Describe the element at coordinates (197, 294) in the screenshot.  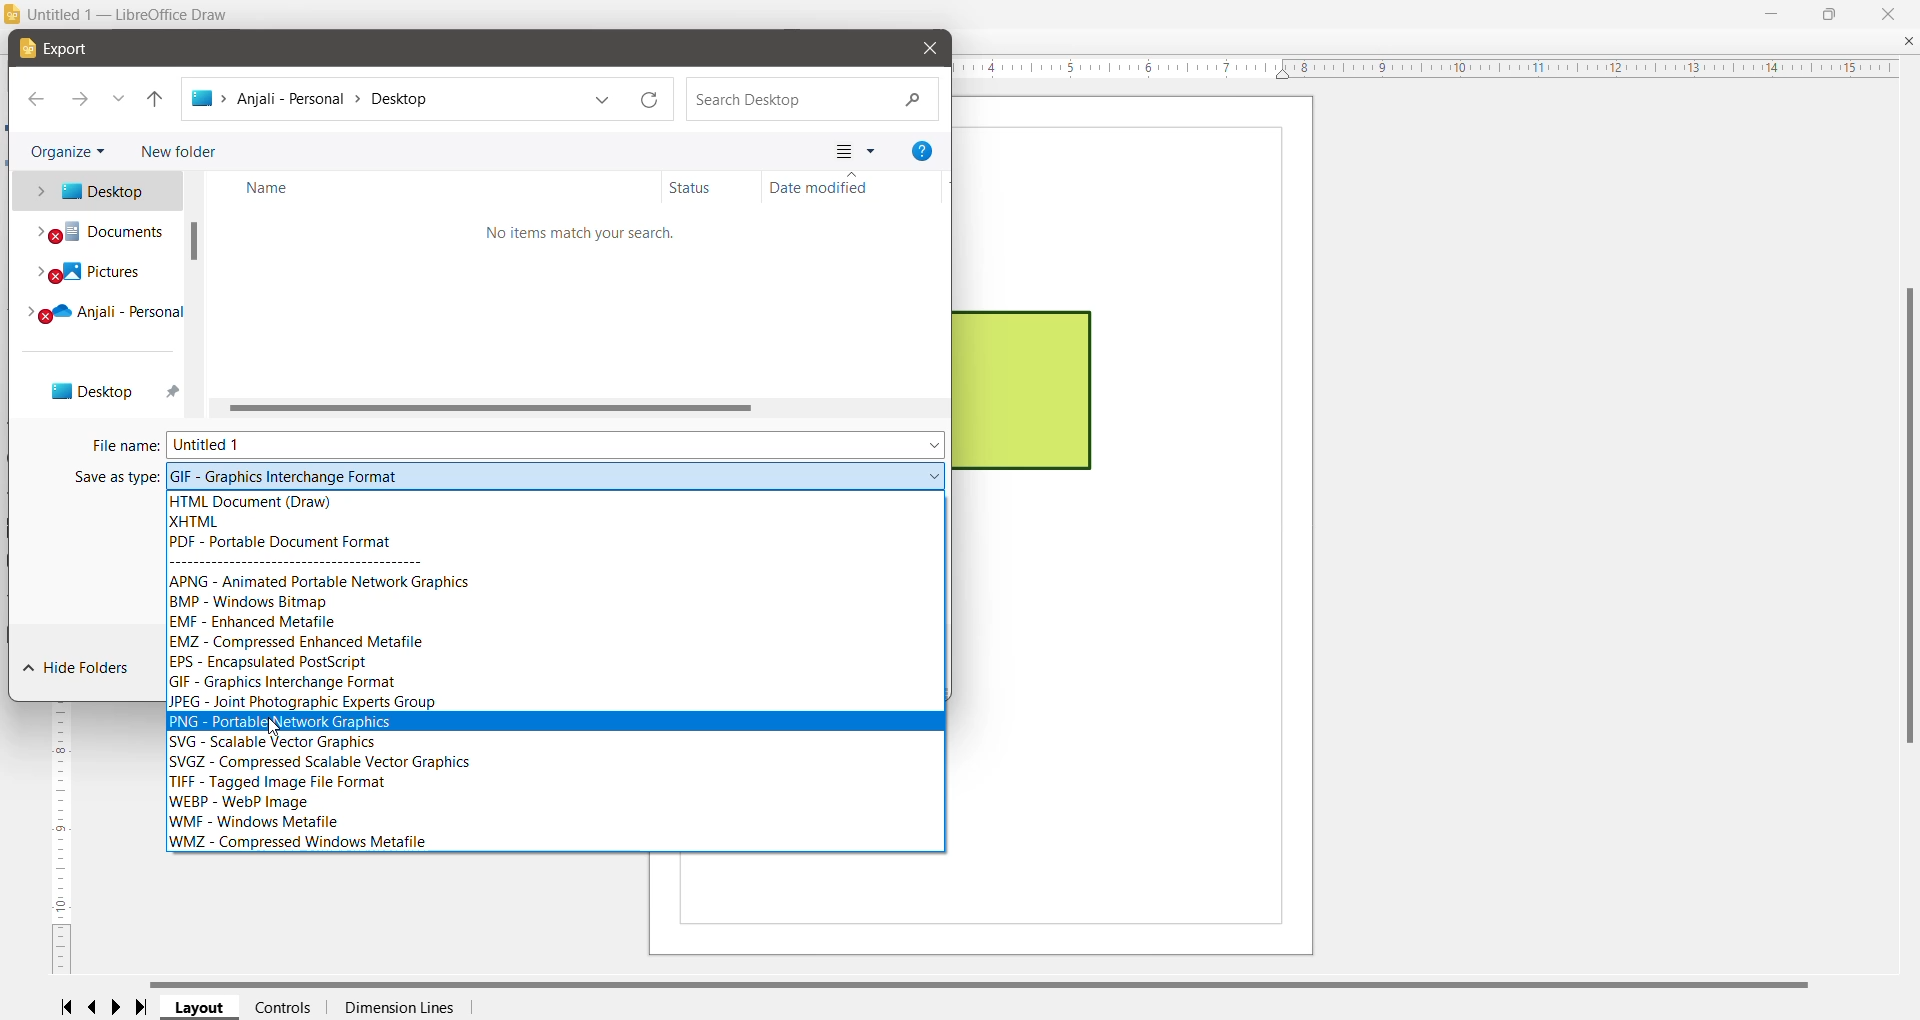
I see `Vertical Scroll Bar` at that location.